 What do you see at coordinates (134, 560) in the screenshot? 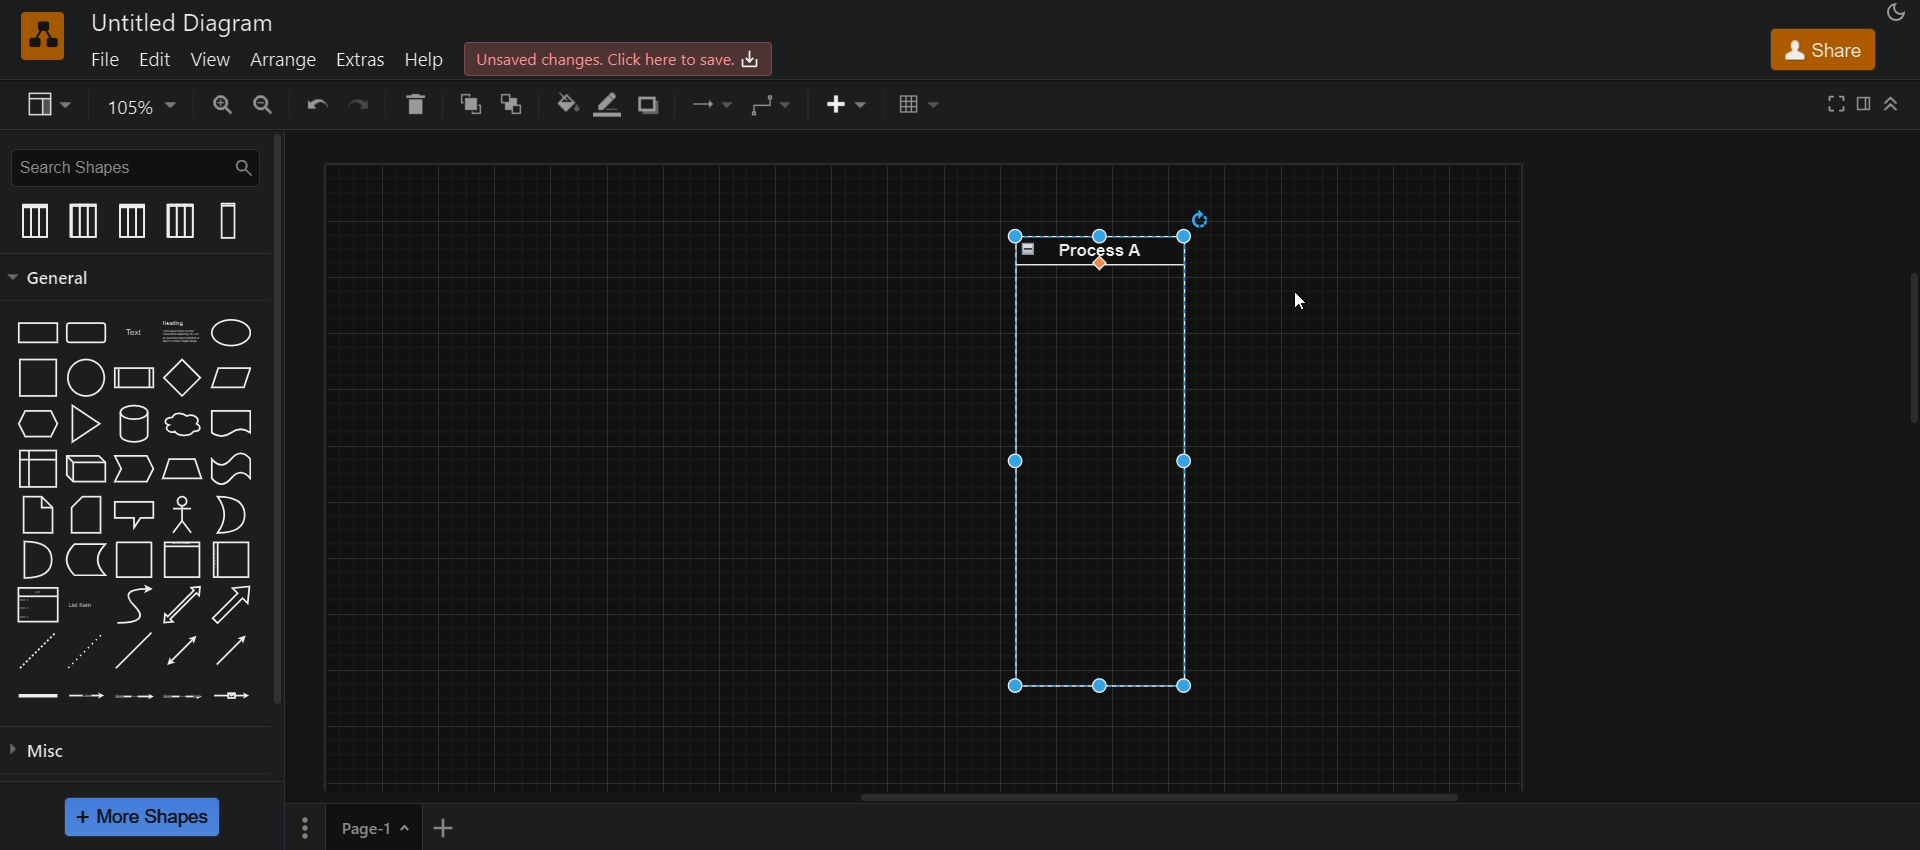
I see `container` at bounding box center [134, 560].